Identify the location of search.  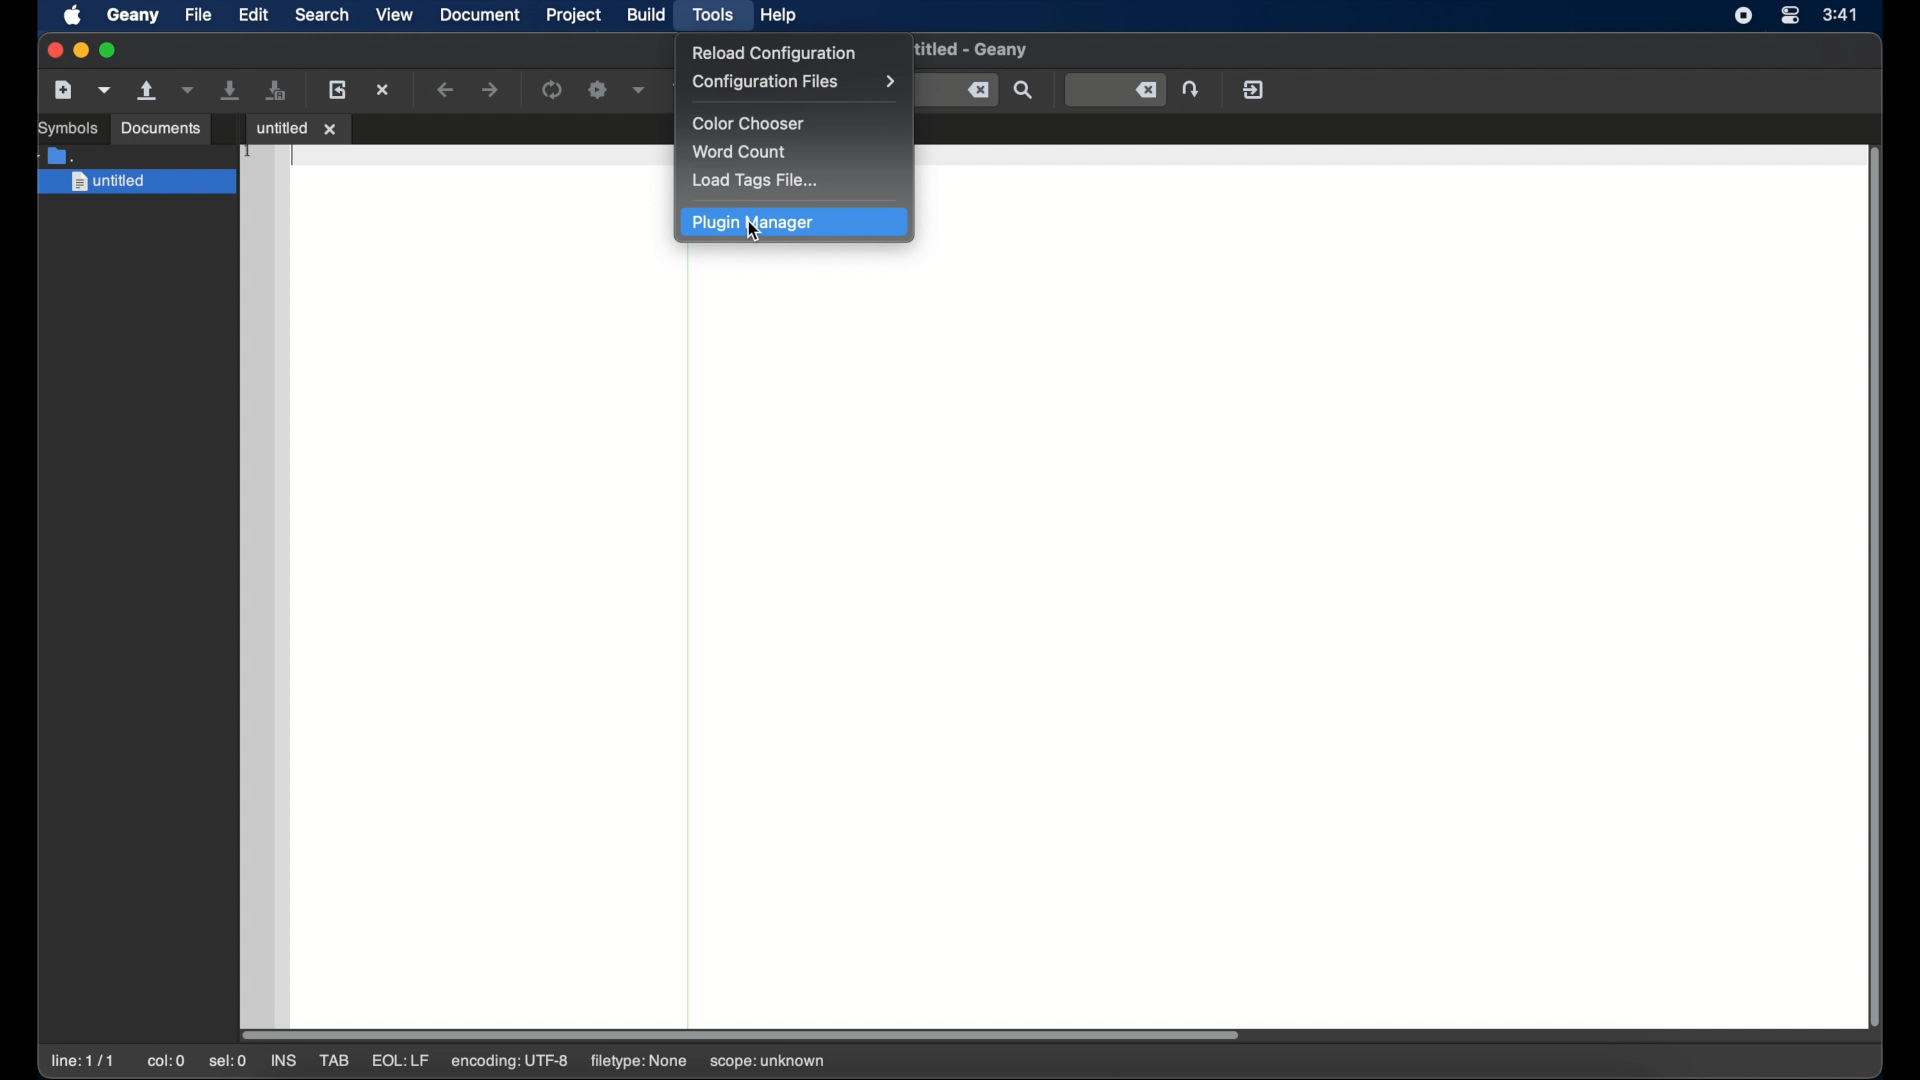
(322, 15).